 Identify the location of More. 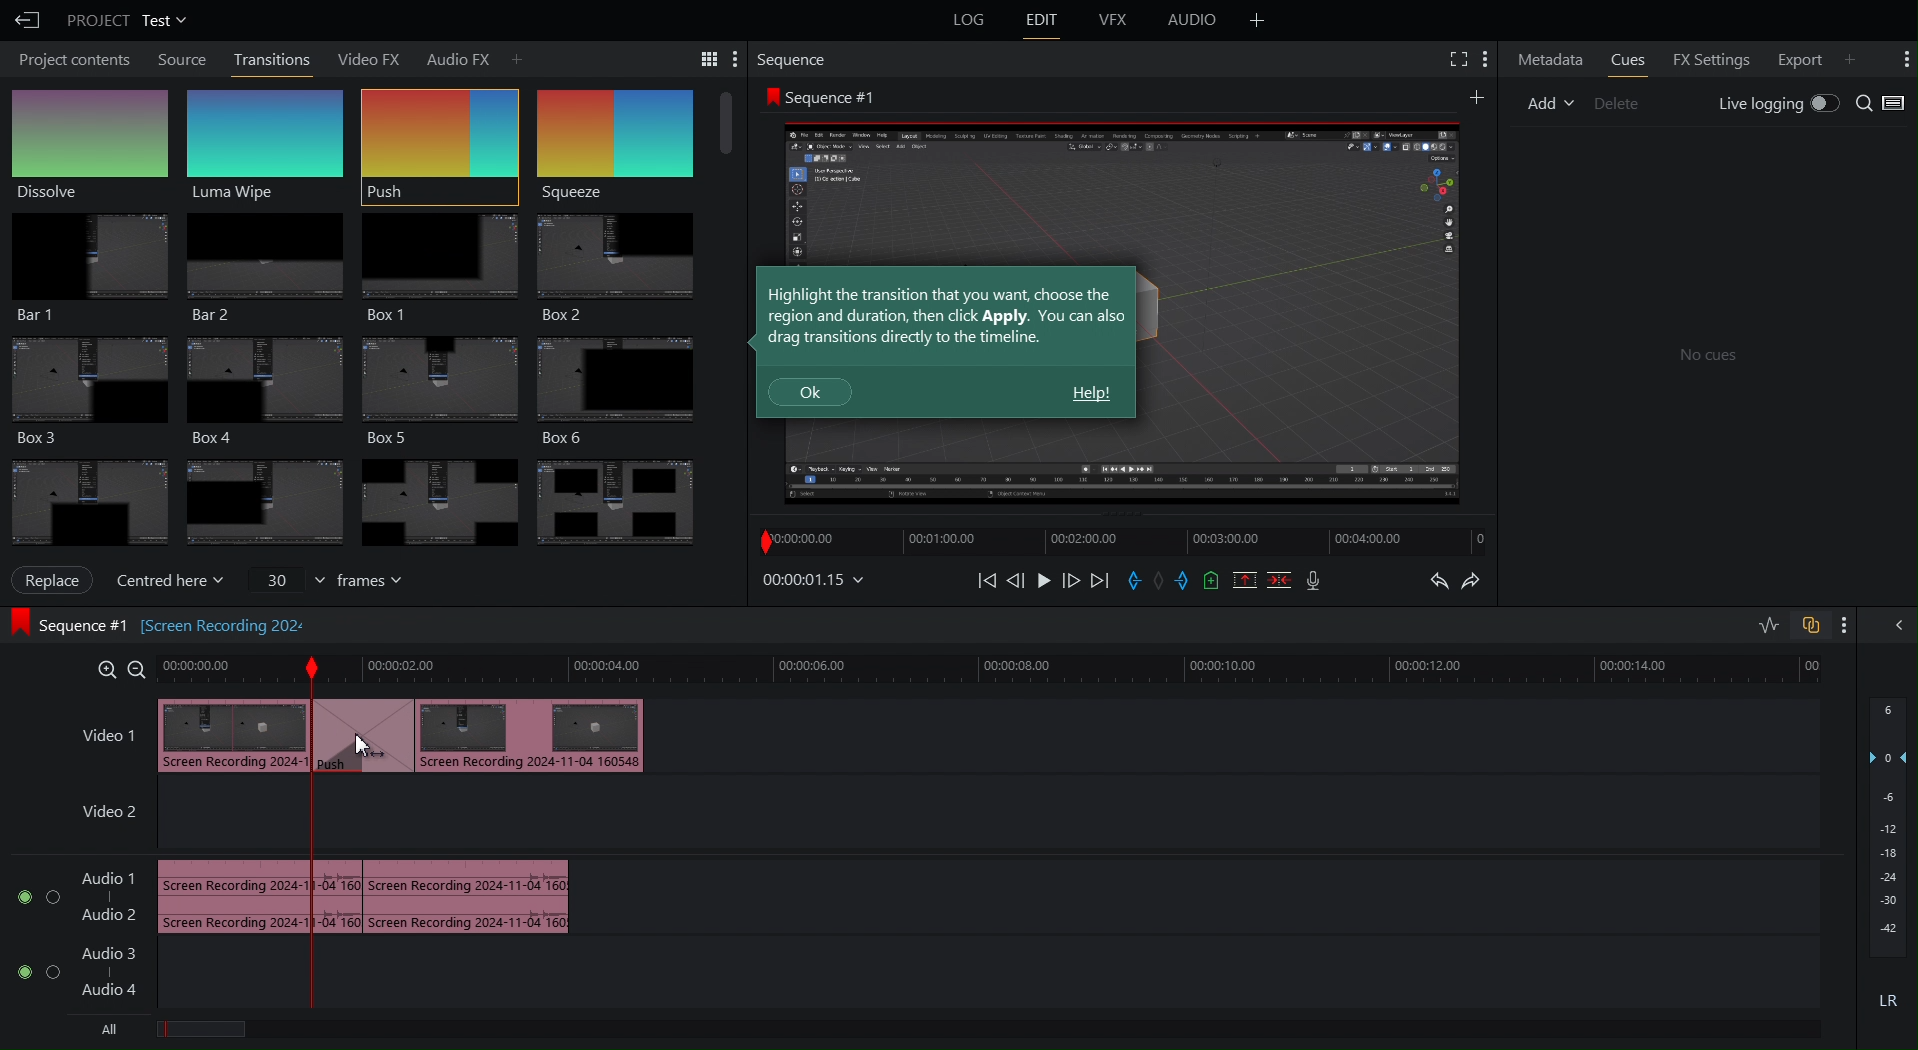
(1484, 58).